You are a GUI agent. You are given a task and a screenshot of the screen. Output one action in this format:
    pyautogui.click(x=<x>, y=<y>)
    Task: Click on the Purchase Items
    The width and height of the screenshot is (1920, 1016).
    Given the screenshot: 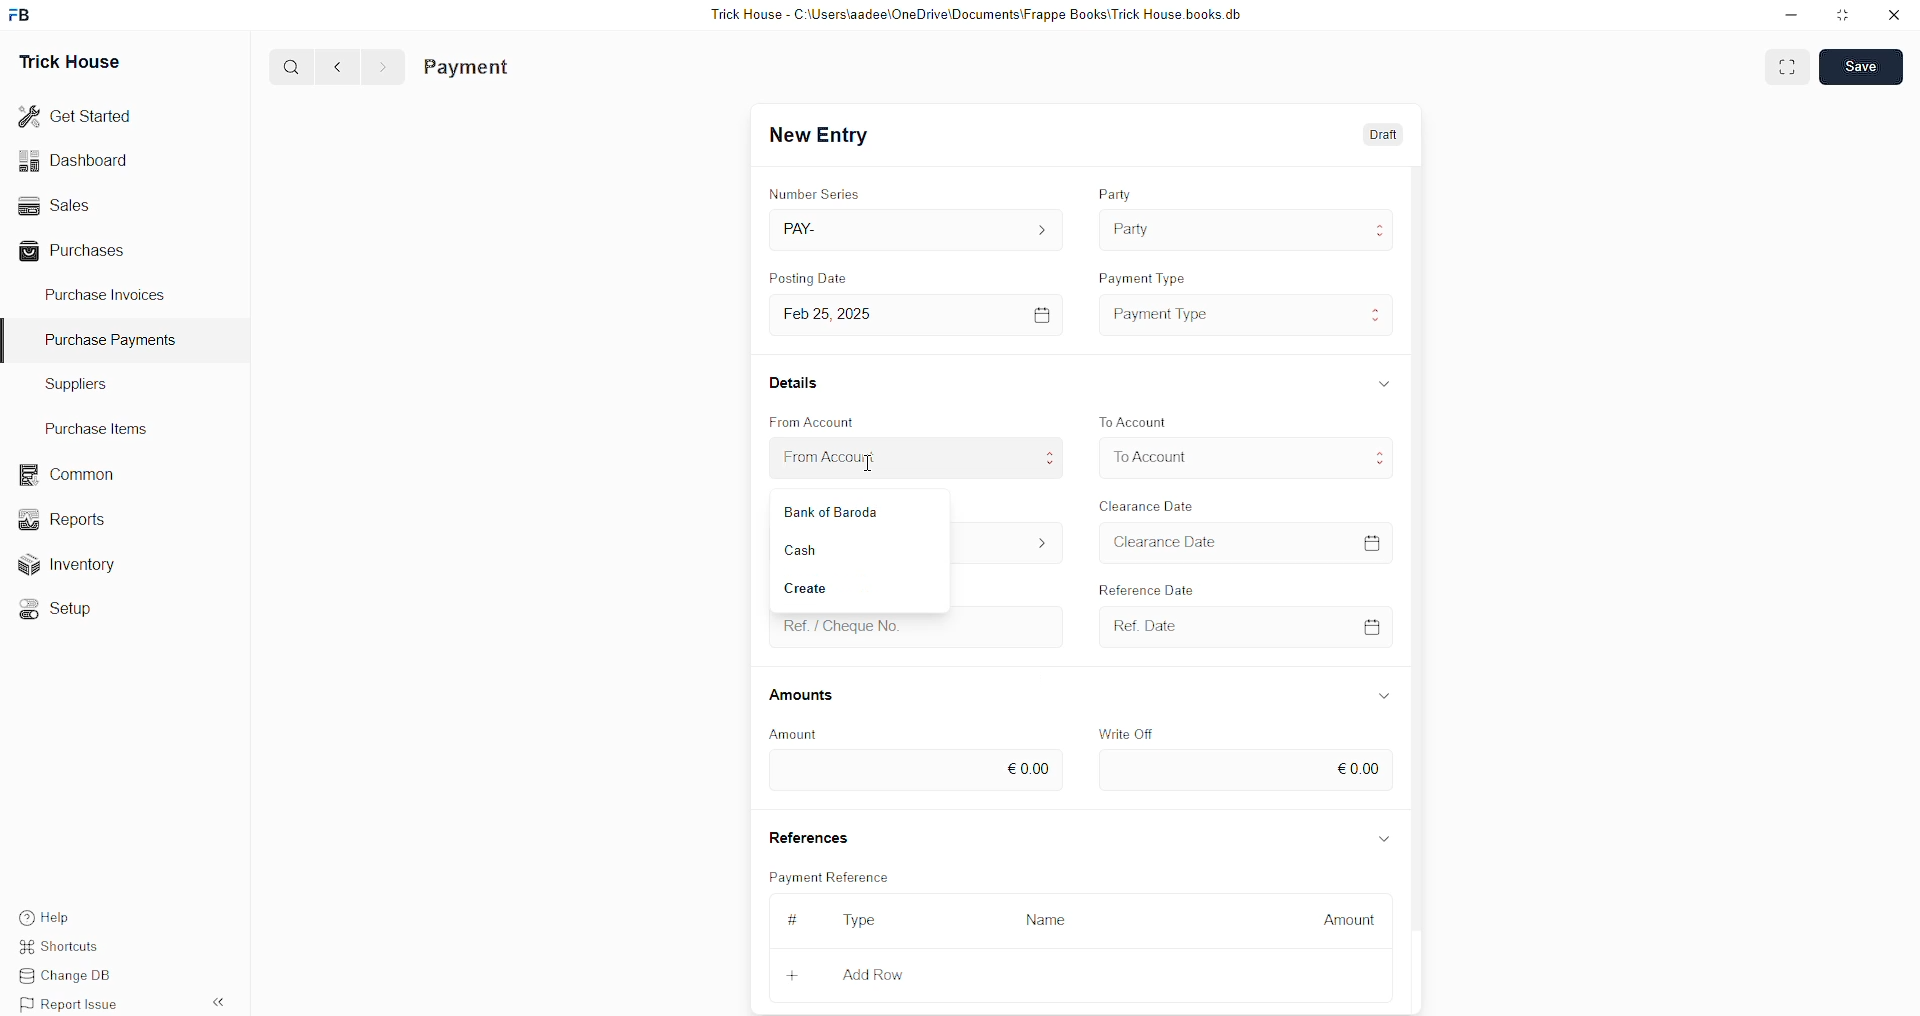 What is the action you would take?
    pyautogui.click(x=102, y=425)
    